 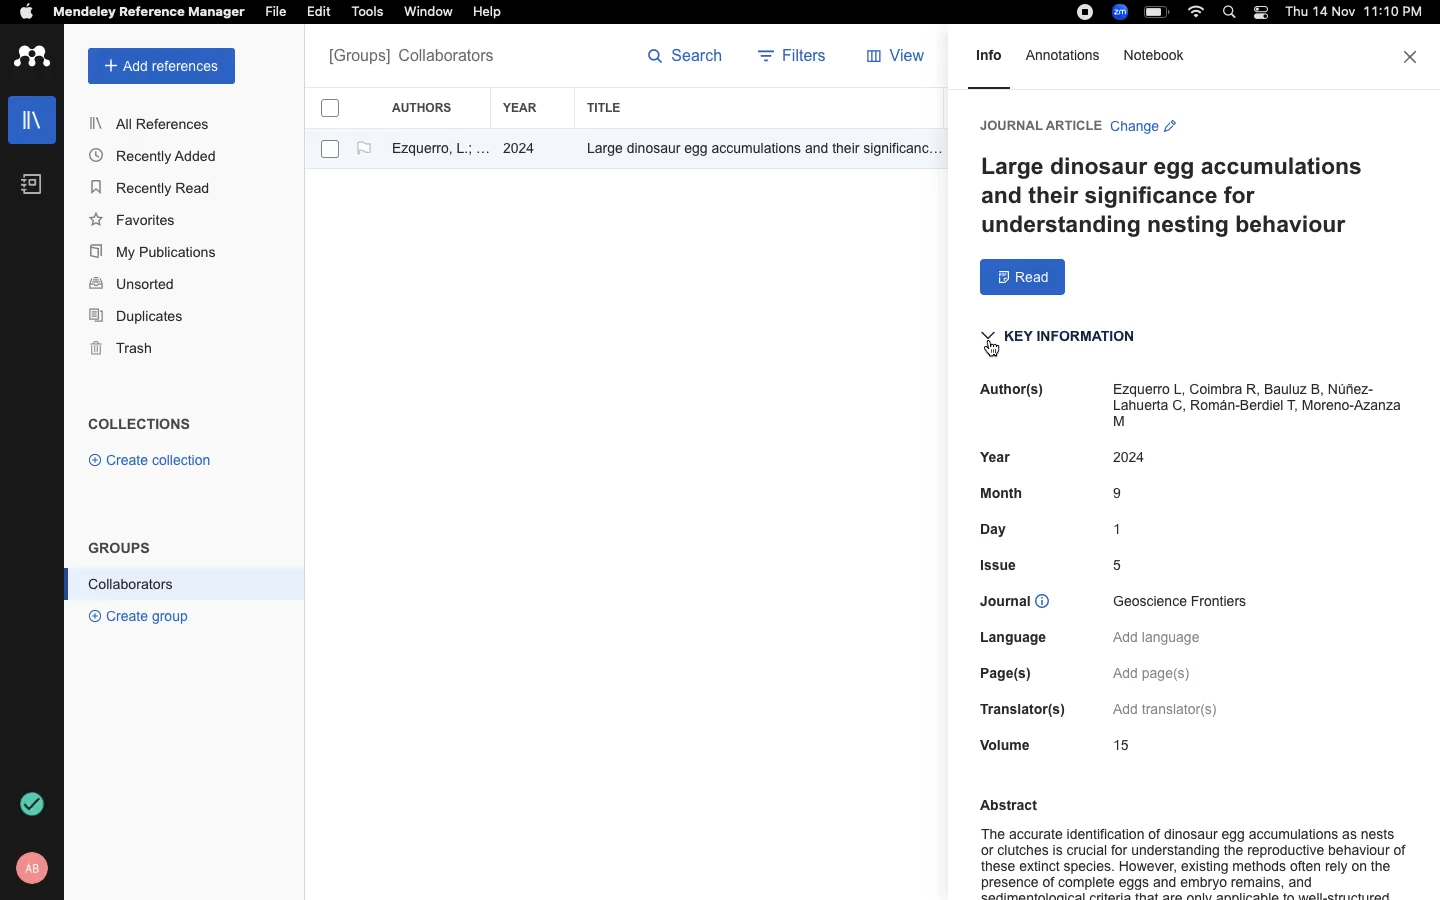 What do you see at coordinates (1166, 708) in the screenshot?
I see `Add translator(s)` at bounding box center [1166, 708].